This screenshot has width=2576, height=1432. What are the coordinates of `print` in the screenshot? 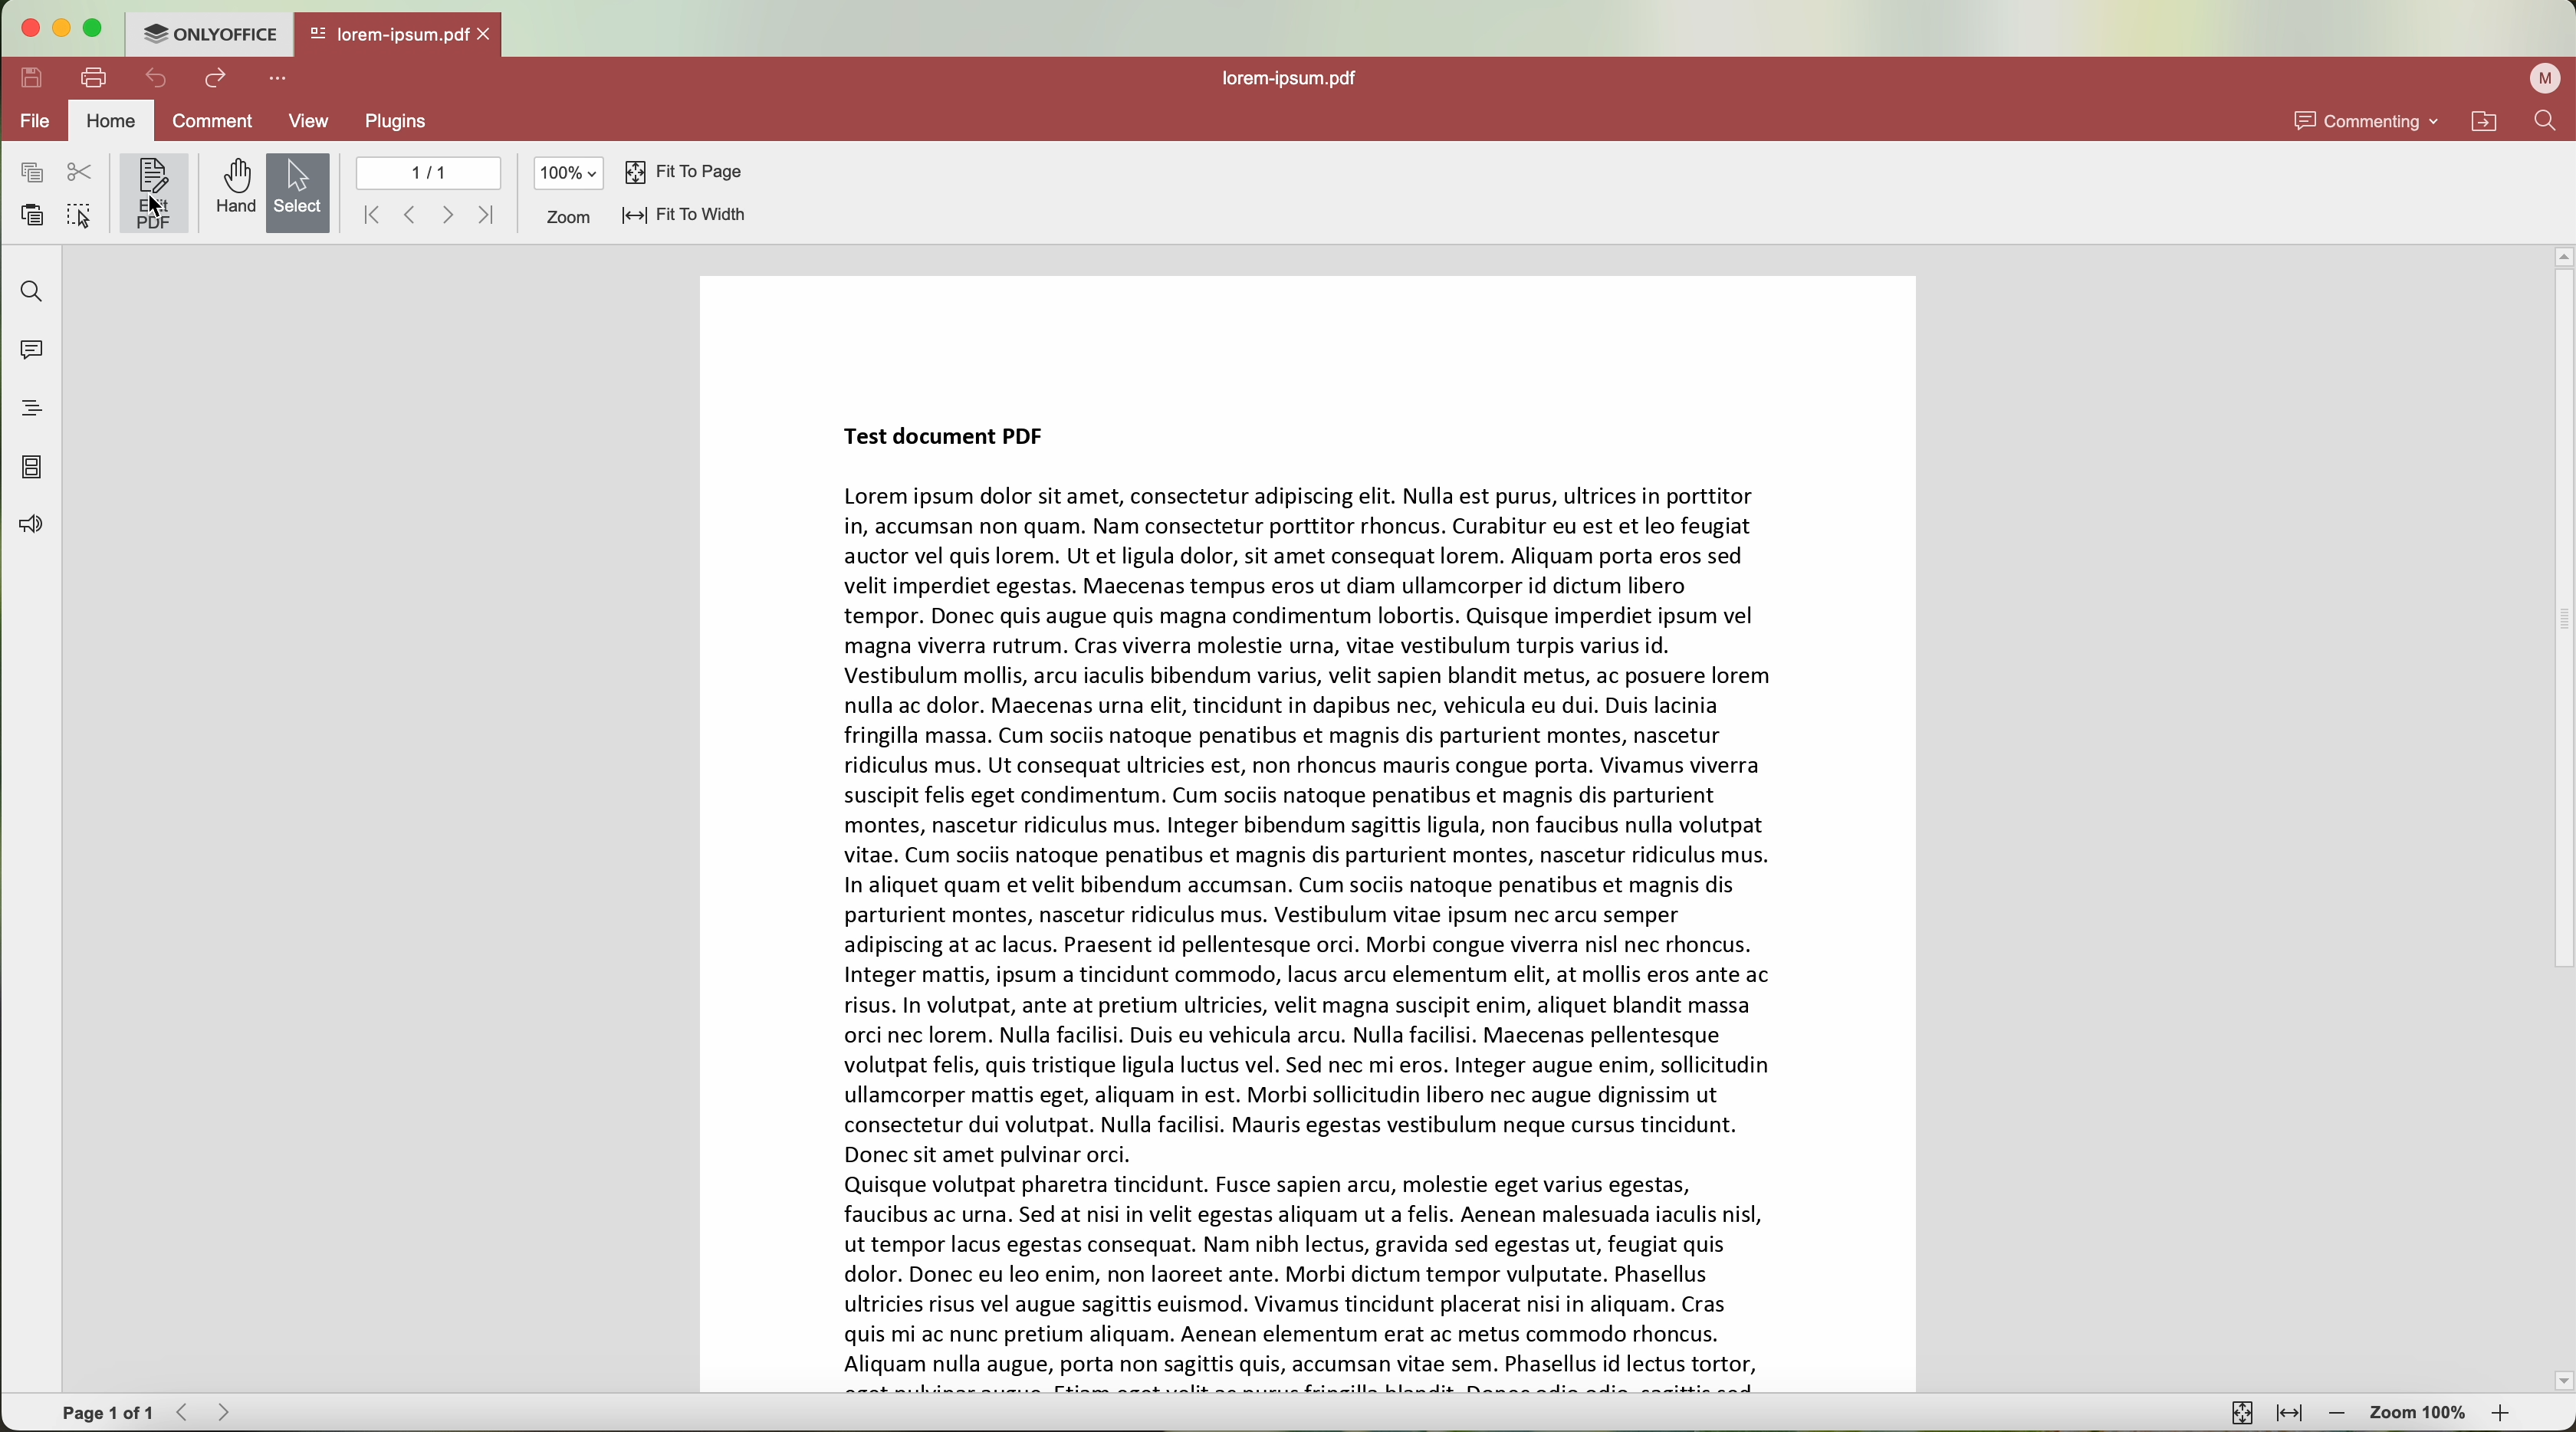 It's located at (96, 78).